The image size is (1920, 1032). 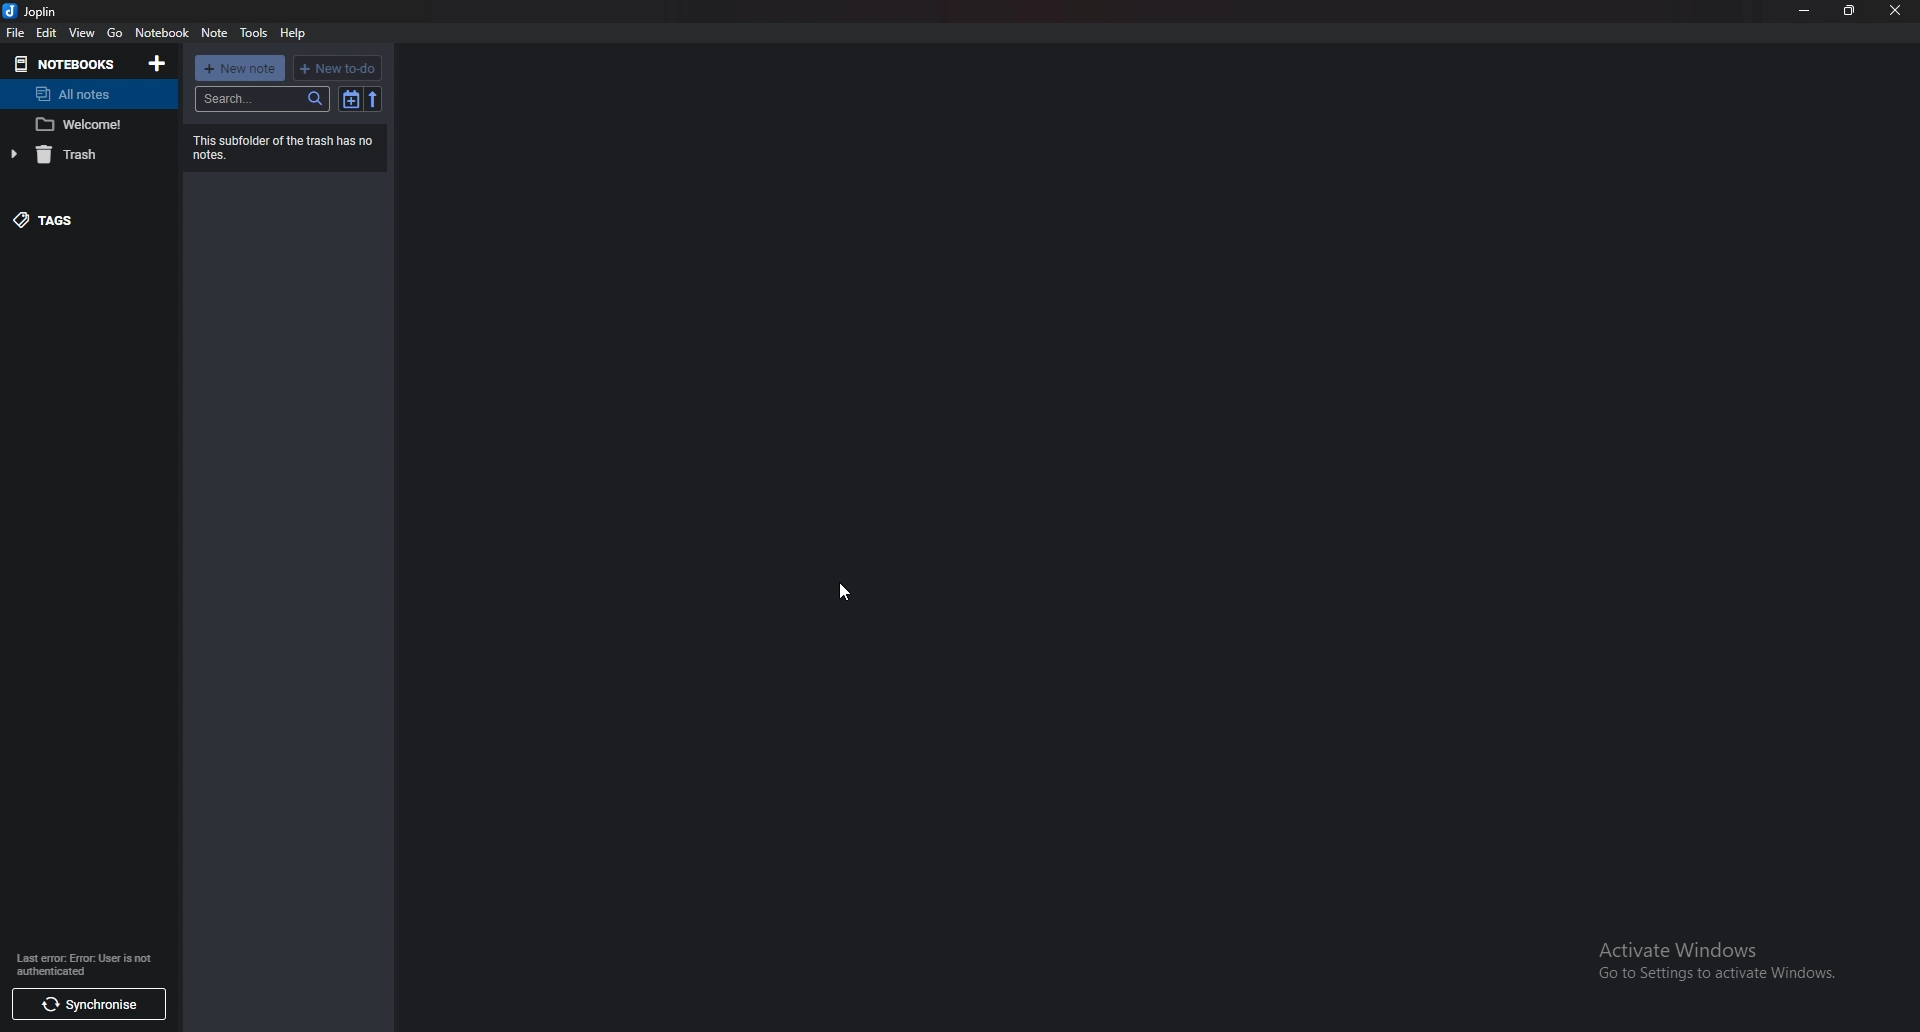 I want to click on Activate Windows
Go to Settings to activate Windows., so click(x=1706, y=960).